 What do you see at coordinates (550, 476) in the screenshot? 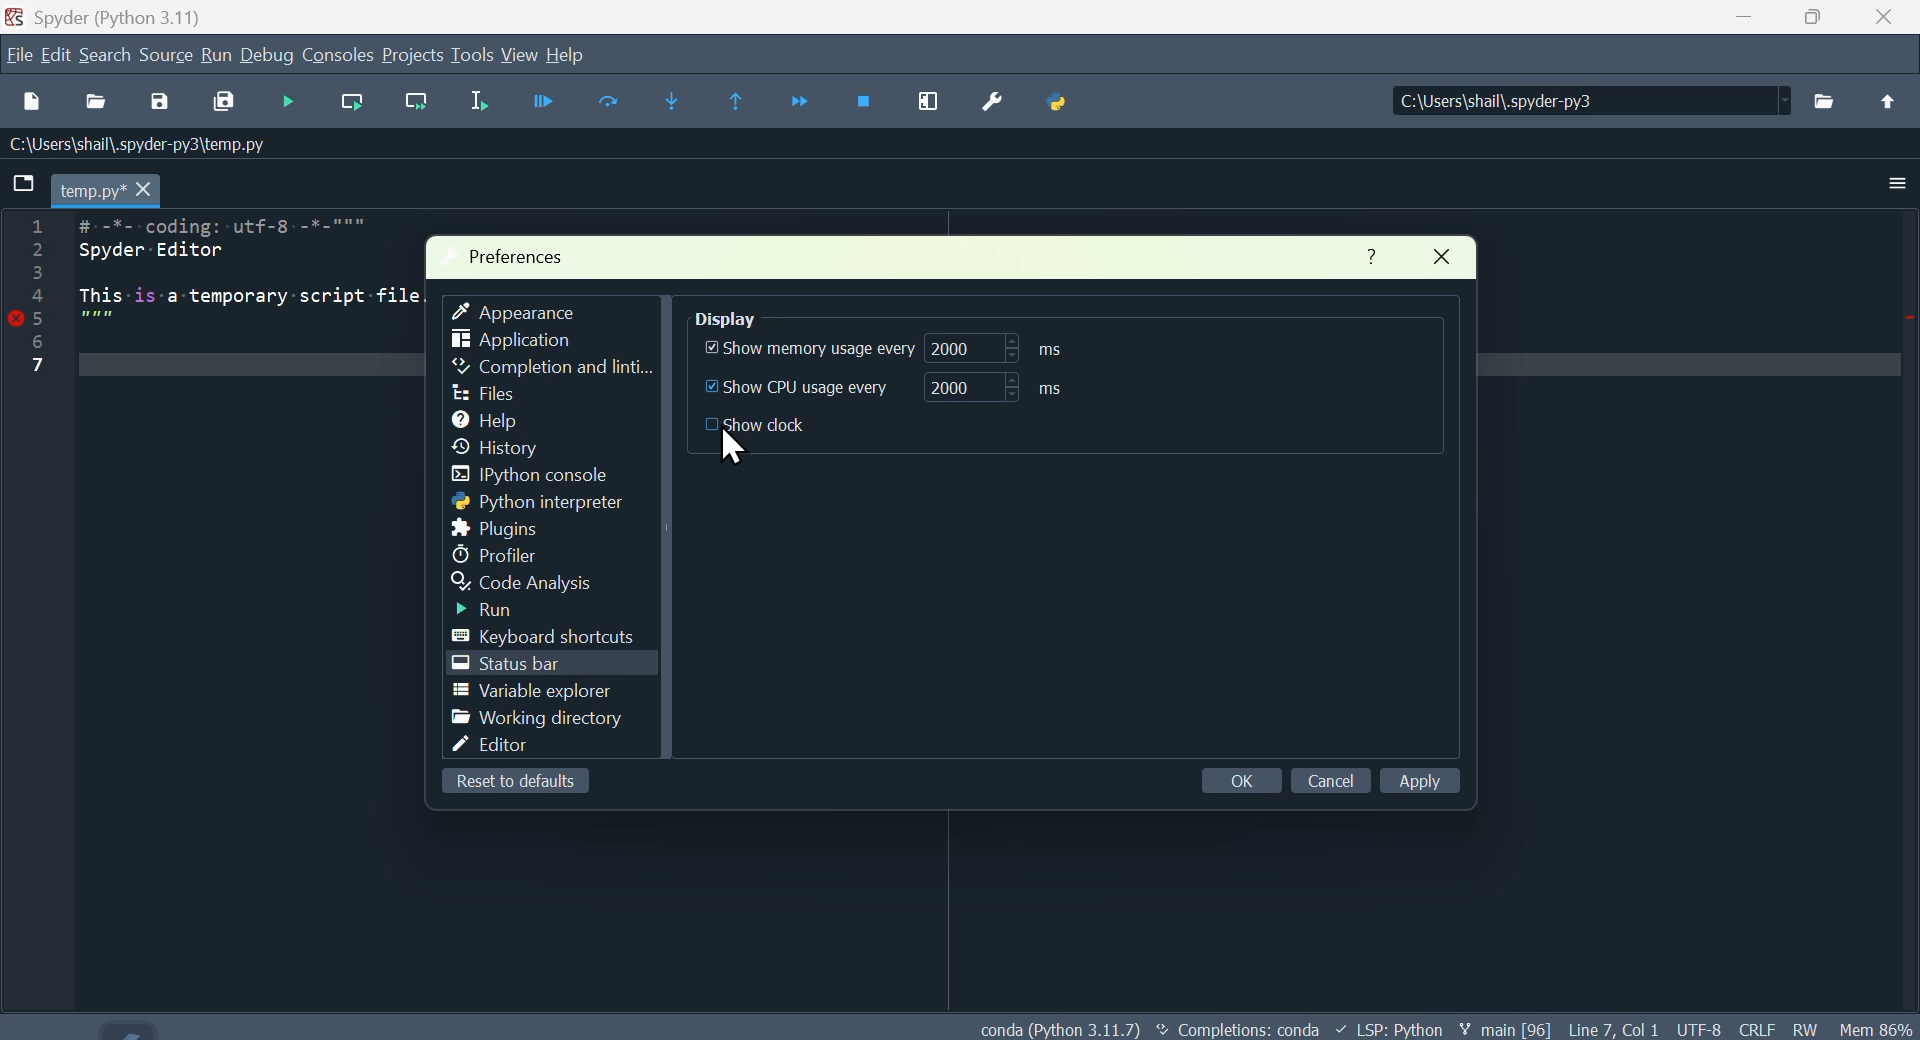
I see `I python console` at bounding box center [550, 476].